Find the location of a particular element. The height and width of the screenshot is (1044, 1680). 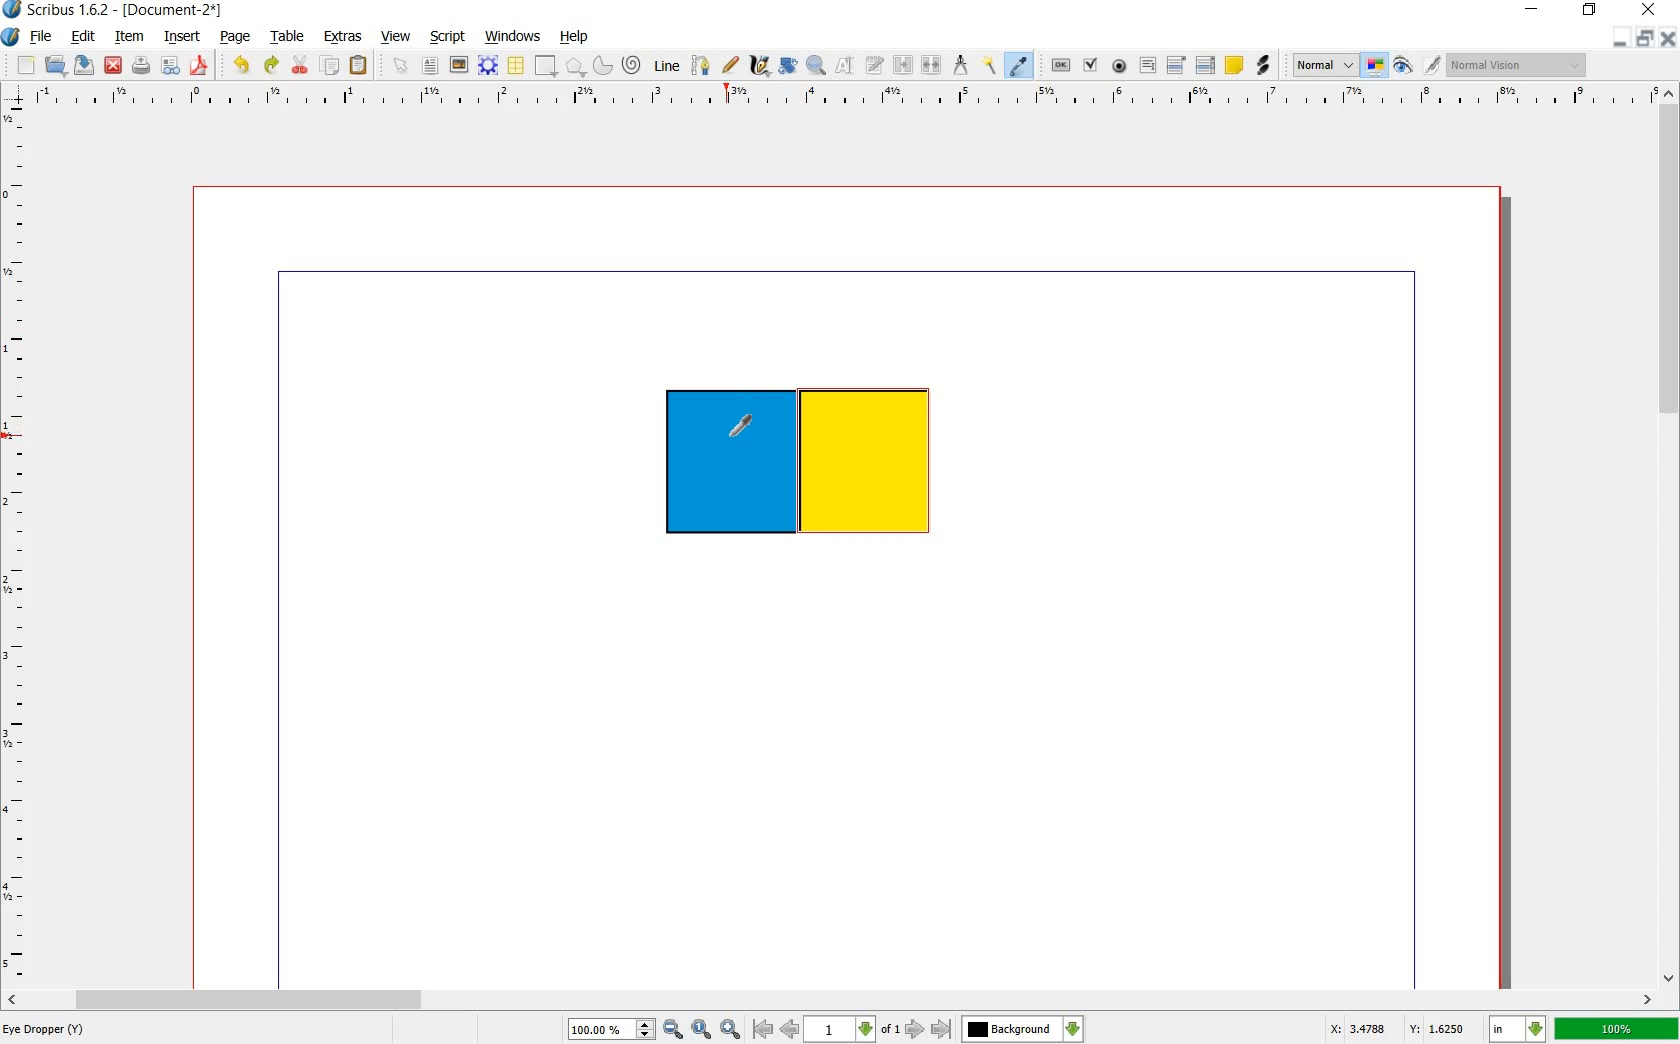

arc is located at coordinates (603, 66).